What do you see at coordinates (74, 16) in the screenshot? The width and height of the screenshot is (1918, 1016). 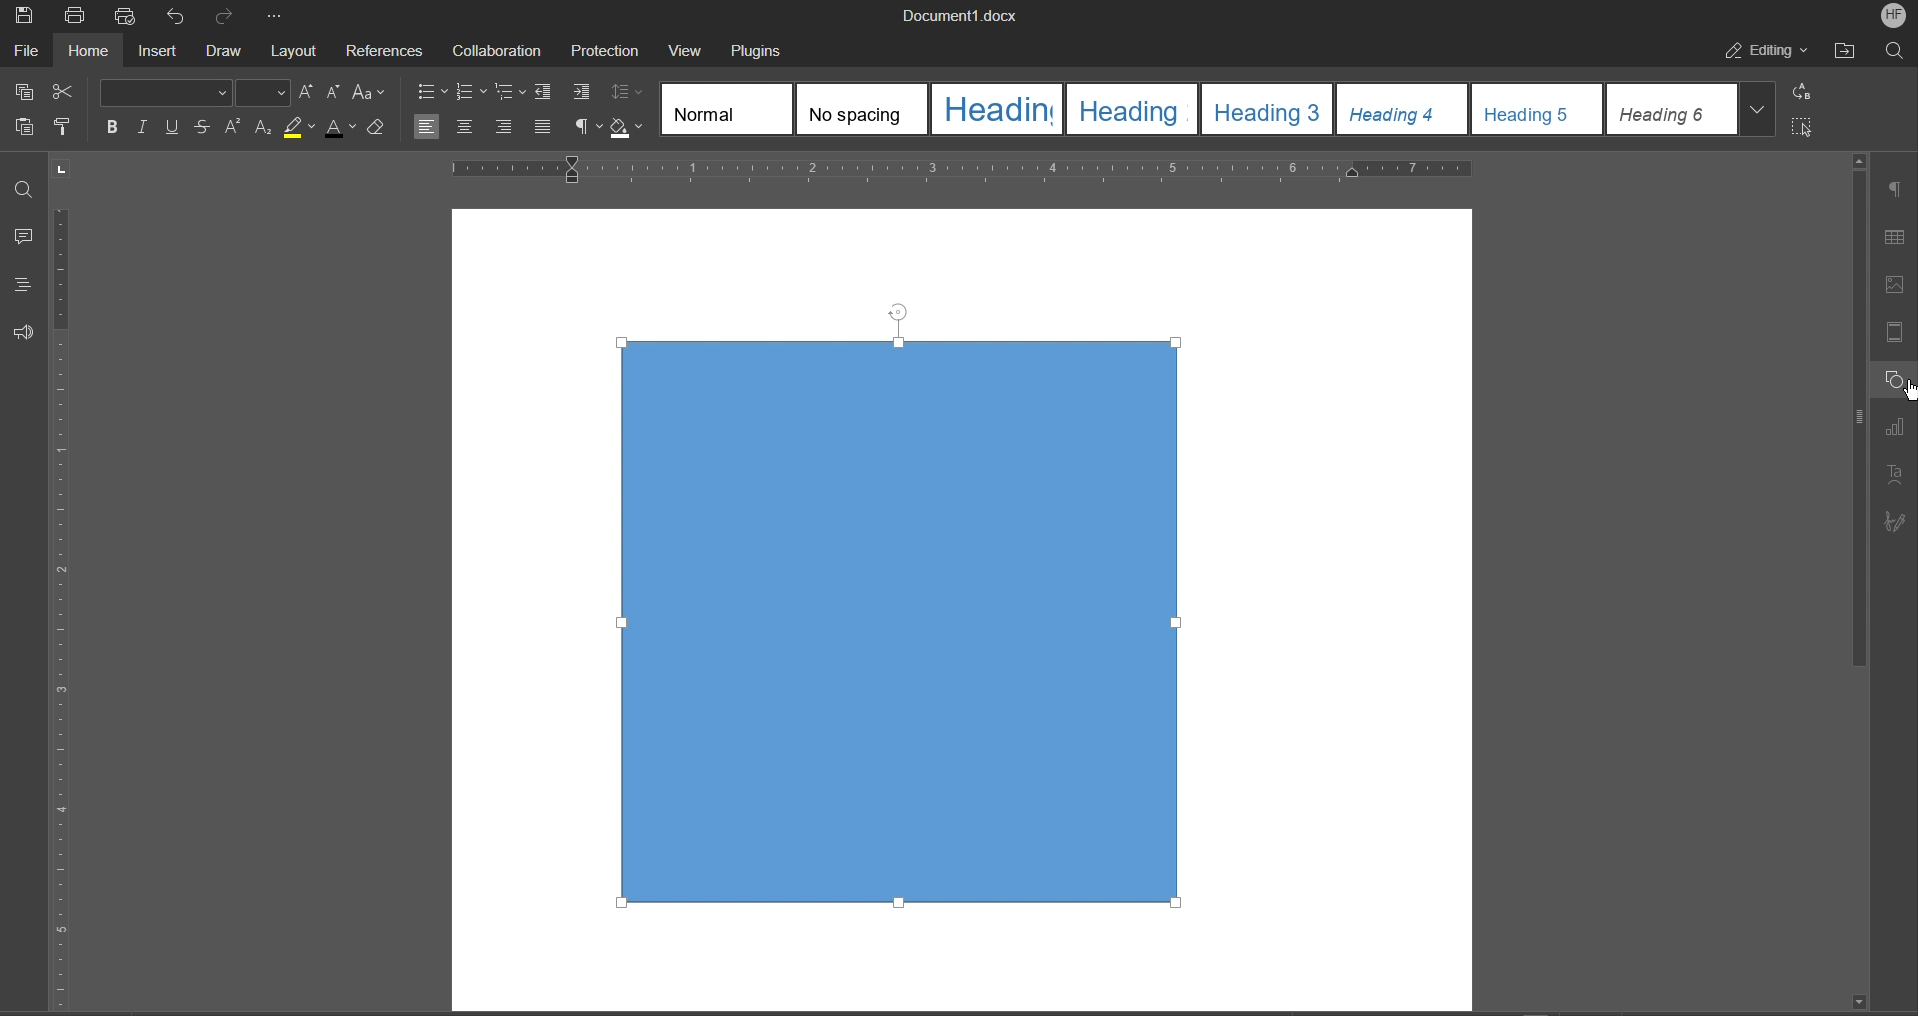 I see `Print` at bounding box center [74, 16].